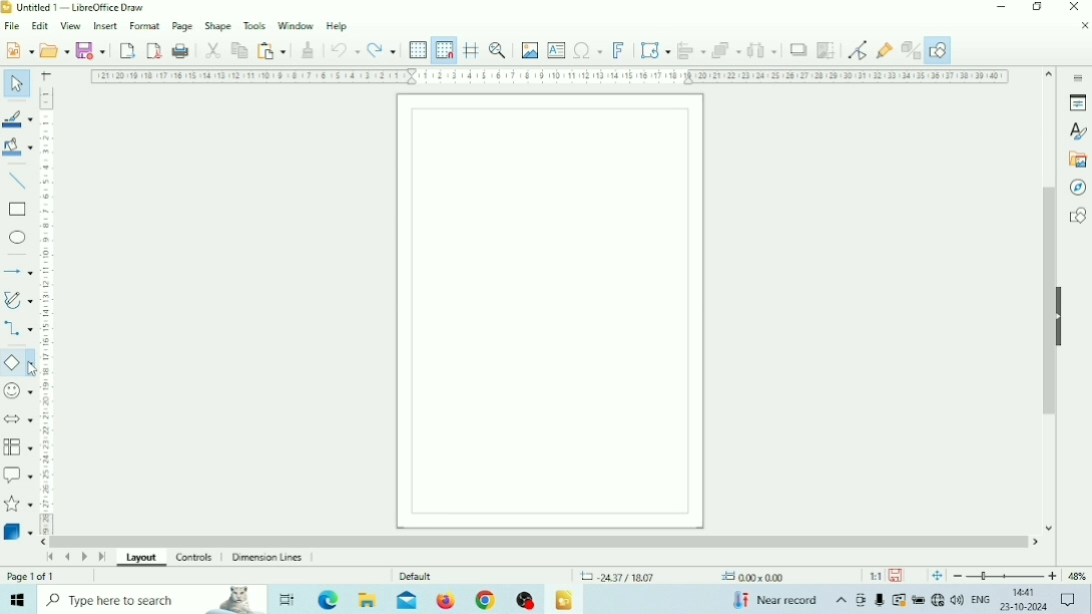 The width and height of the screenshot is (1092, 614). I want to click on Properties, so click(1078, 103).